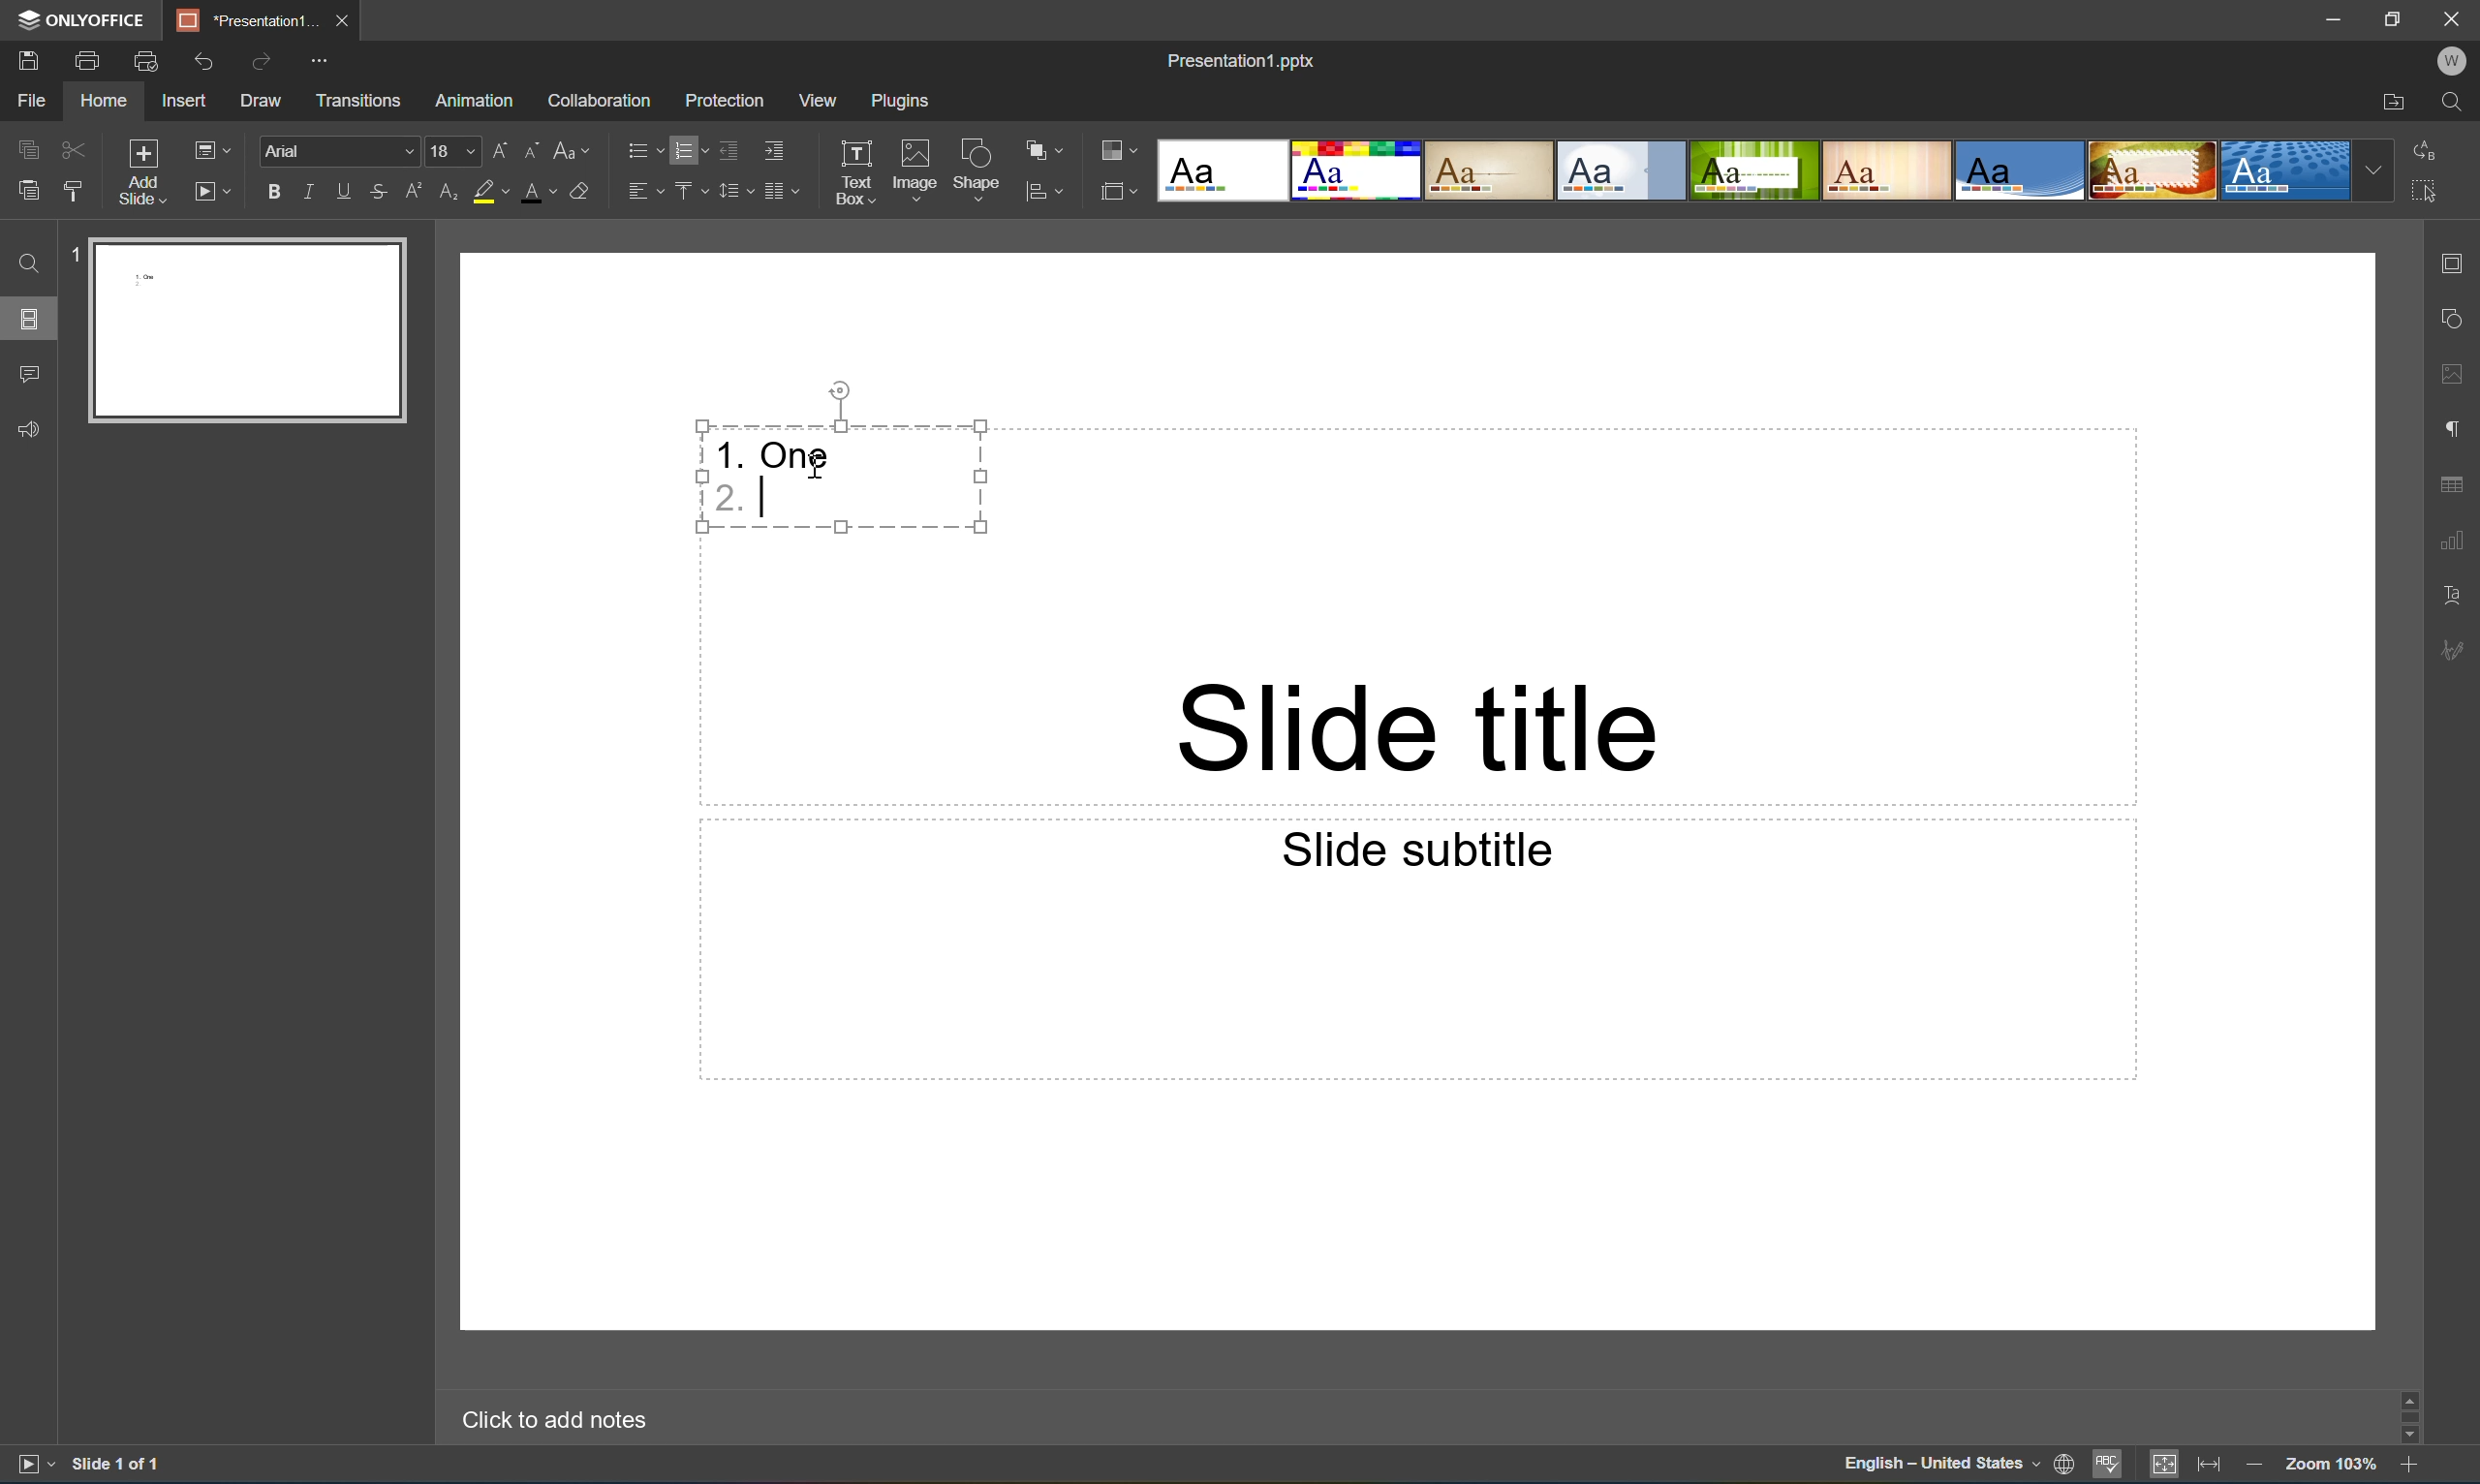 The height and width of the screenshot is (1484, 2480). I want to click on Slide 1 of 1, so click(121, 1463).